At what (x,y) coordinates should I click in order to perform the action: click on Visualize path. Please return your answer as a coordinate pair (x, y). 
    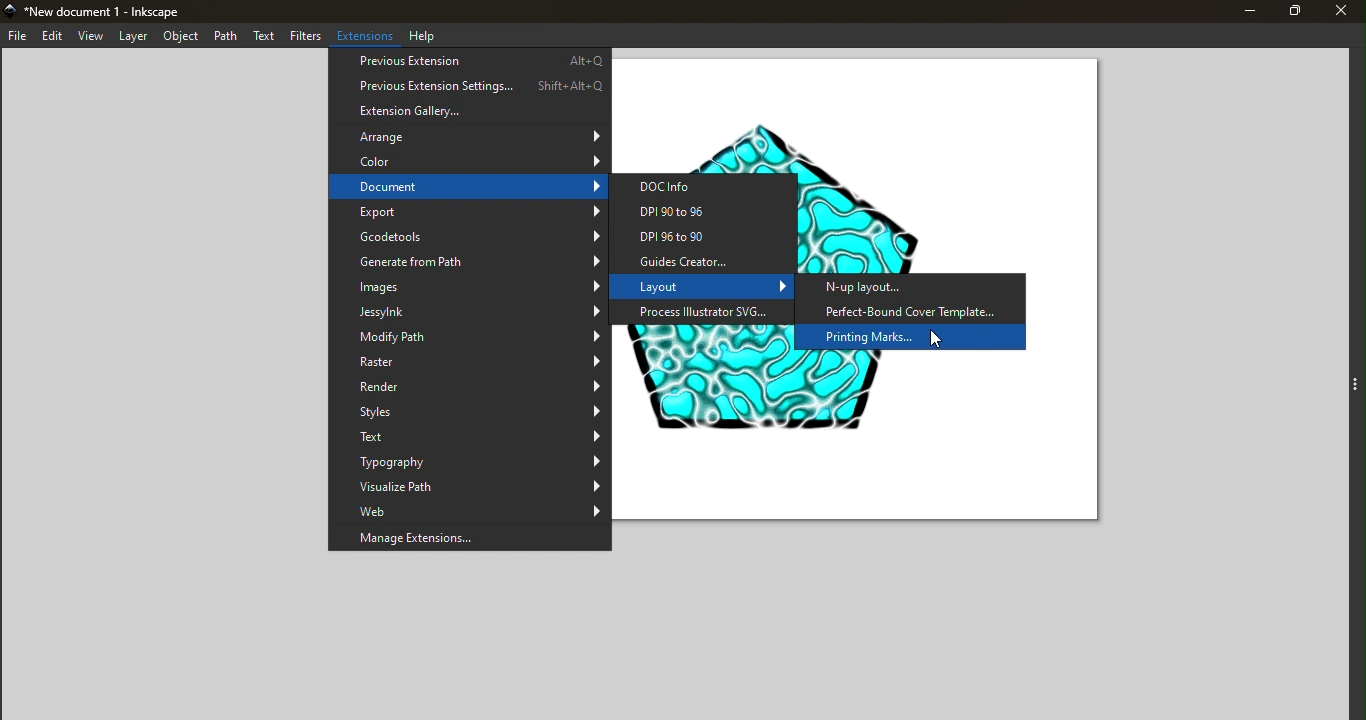
    Looking at the image, I should click on (468, 487).